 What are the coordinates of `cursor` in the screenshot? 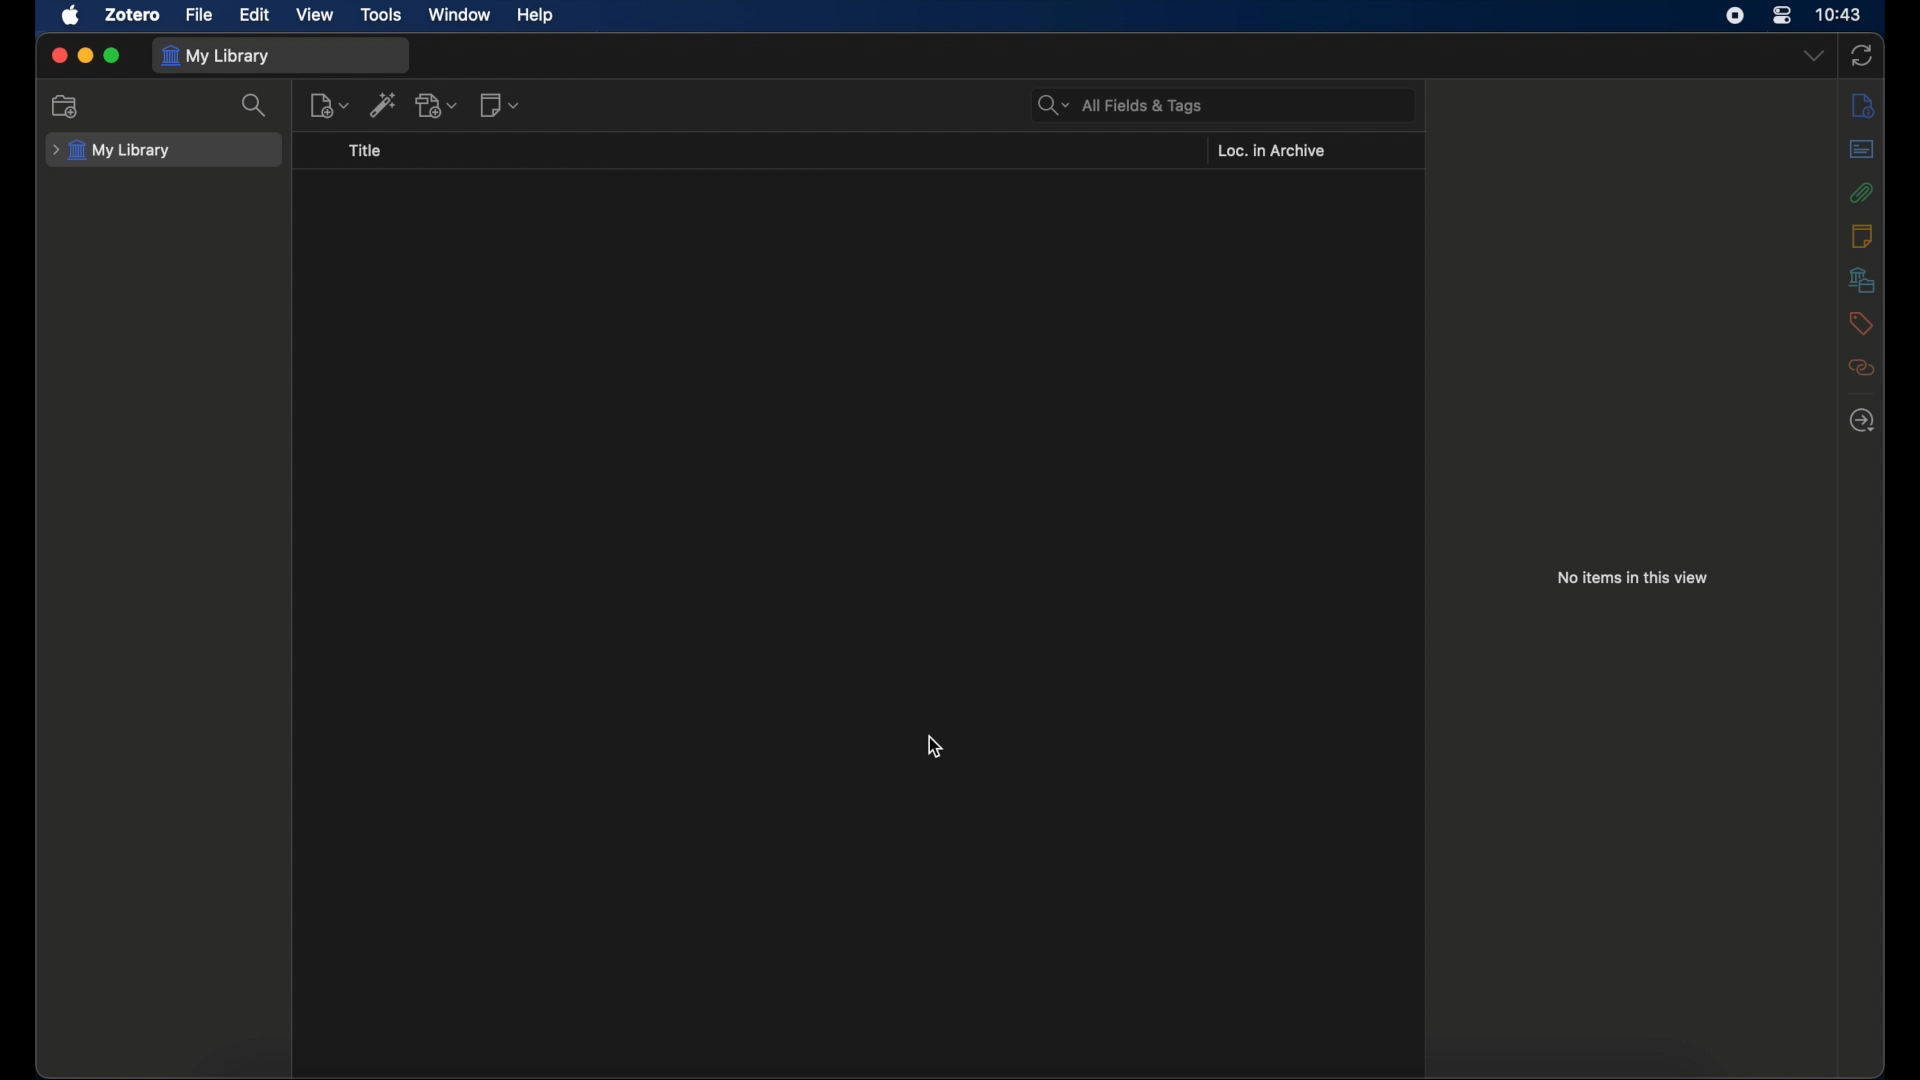 It's located at (937, 747).